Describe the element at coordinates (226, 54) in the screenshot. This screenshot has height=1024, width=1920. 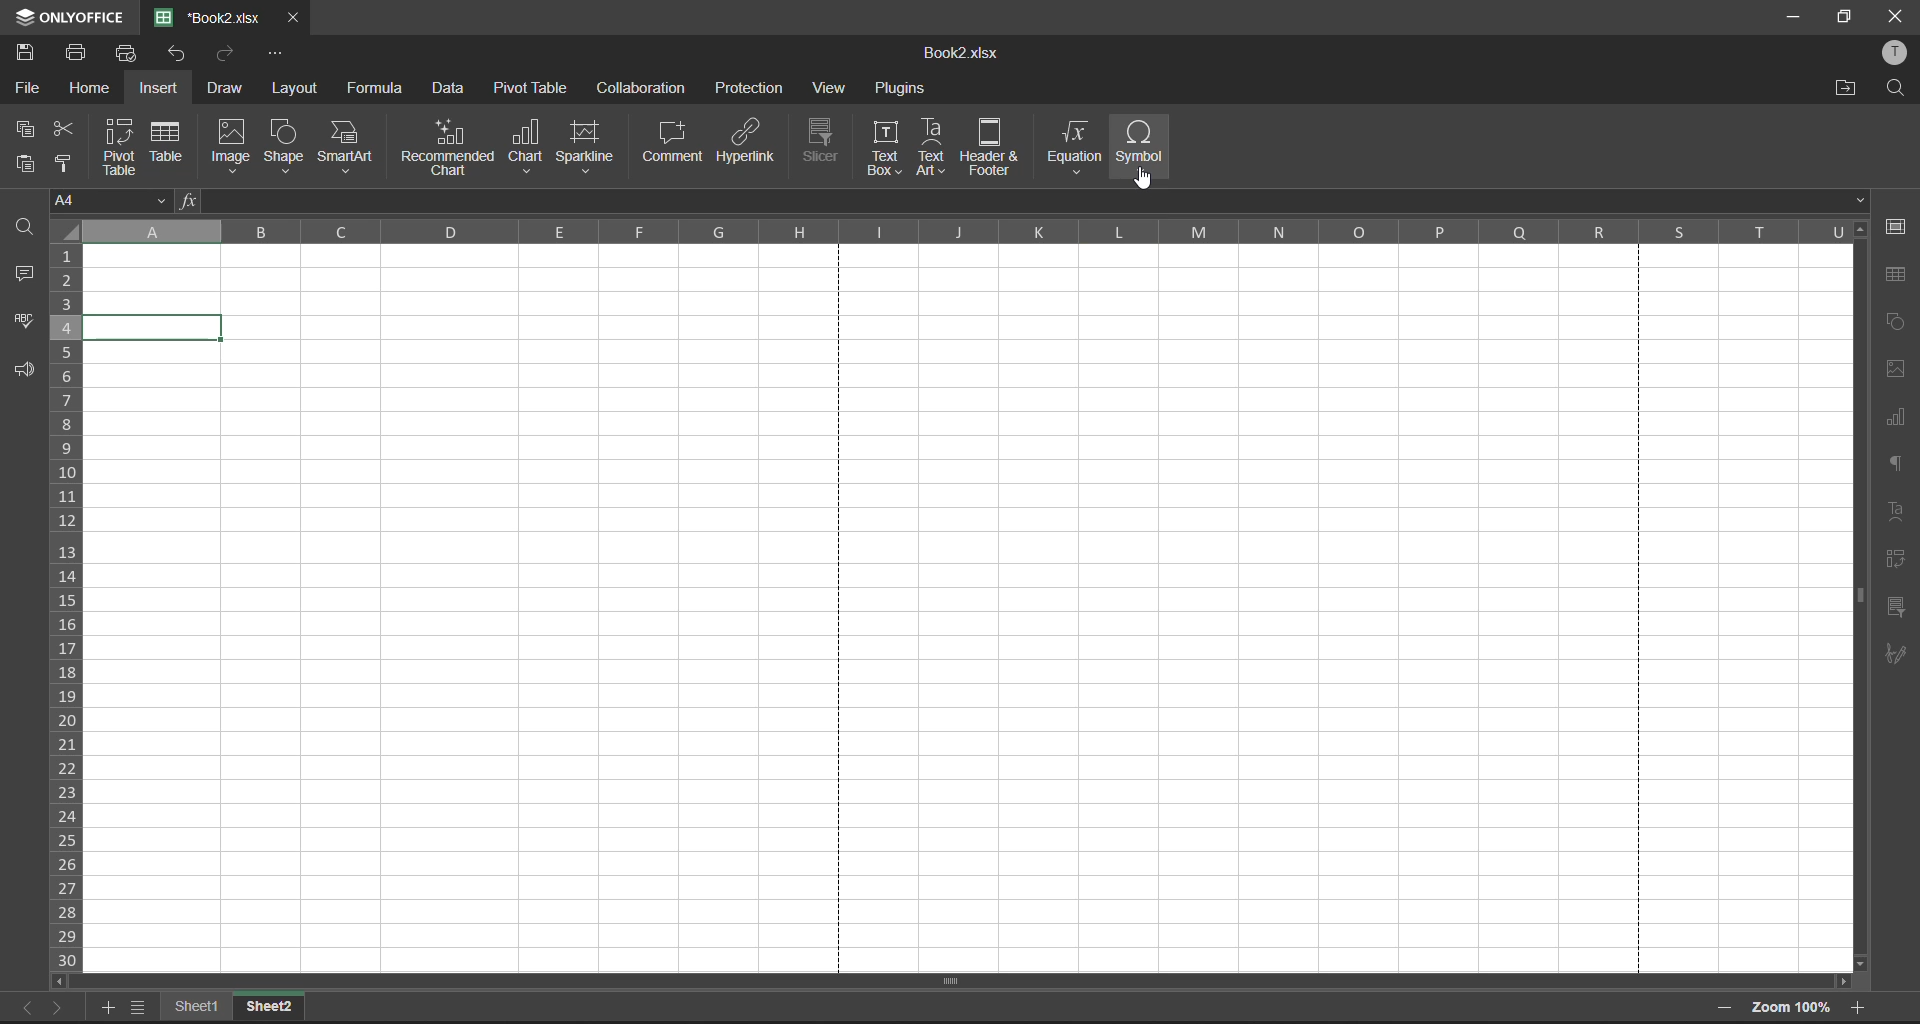
I see `redo` at that location.